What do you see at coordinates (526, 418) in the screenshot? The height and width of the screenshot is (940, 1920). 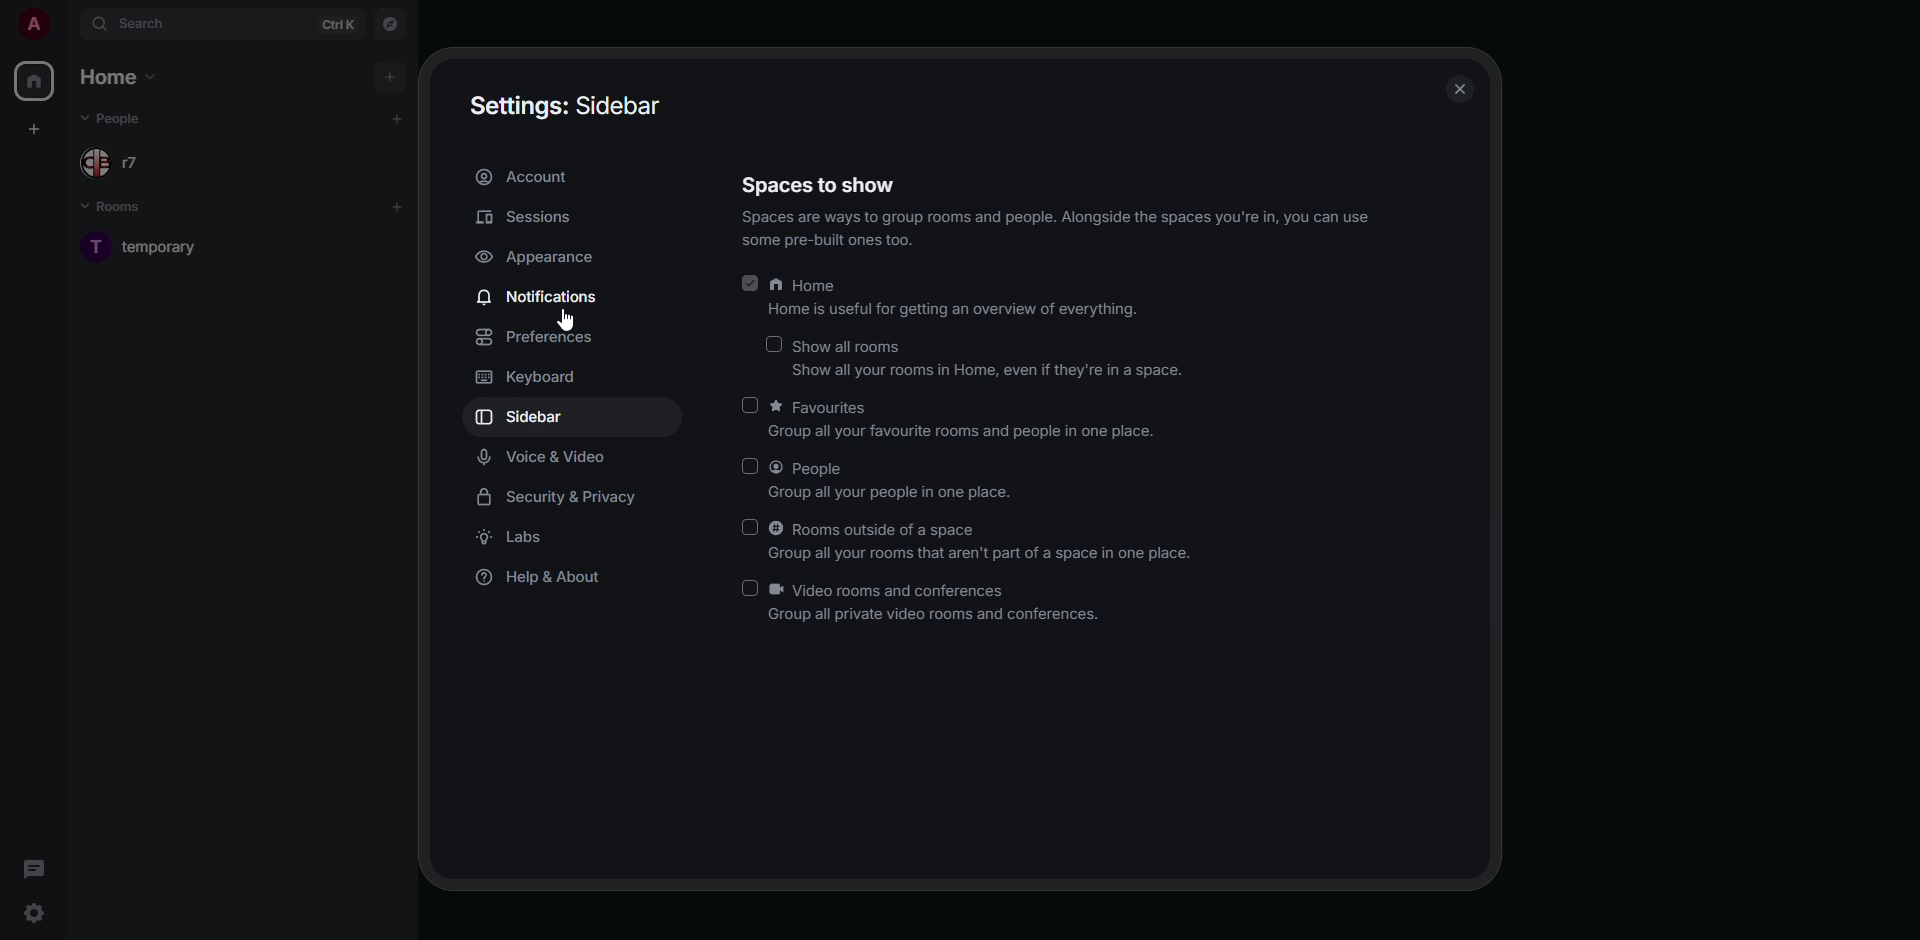 I see `sidebar` at bounding box center [526, 418].